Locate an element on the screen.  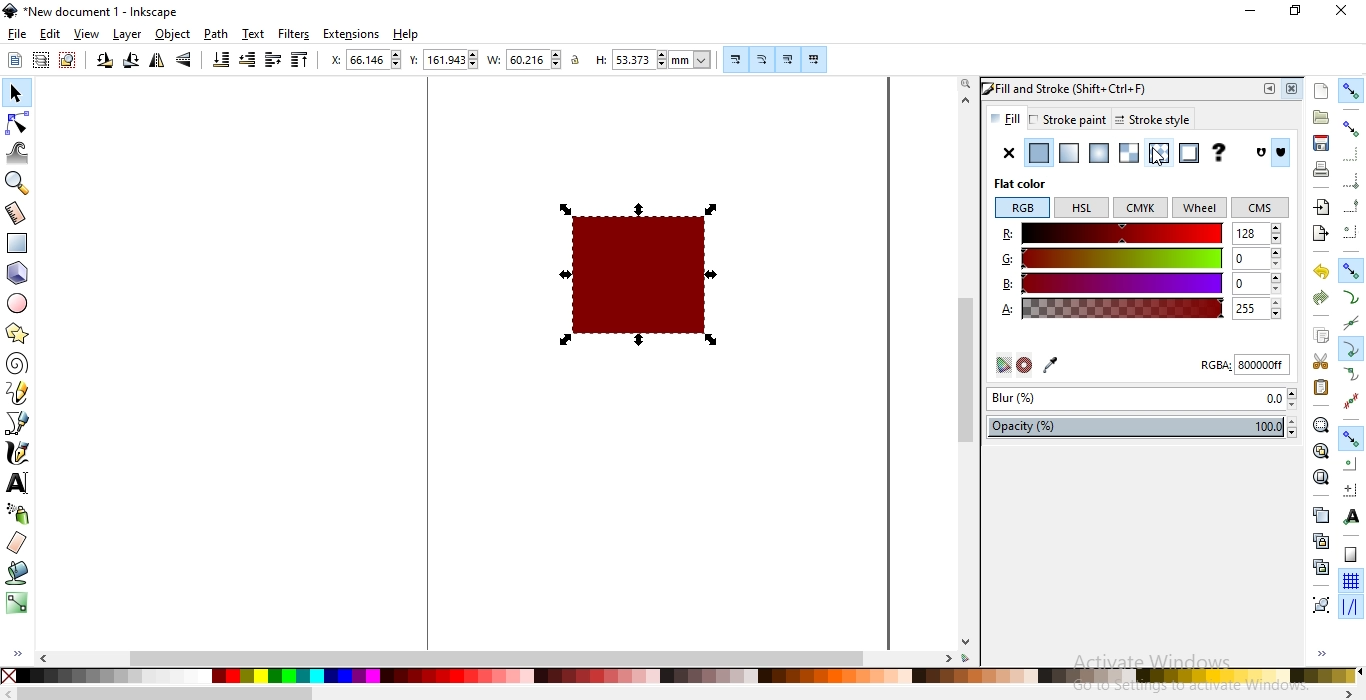
color managed is located at coordinates (1000, 366).